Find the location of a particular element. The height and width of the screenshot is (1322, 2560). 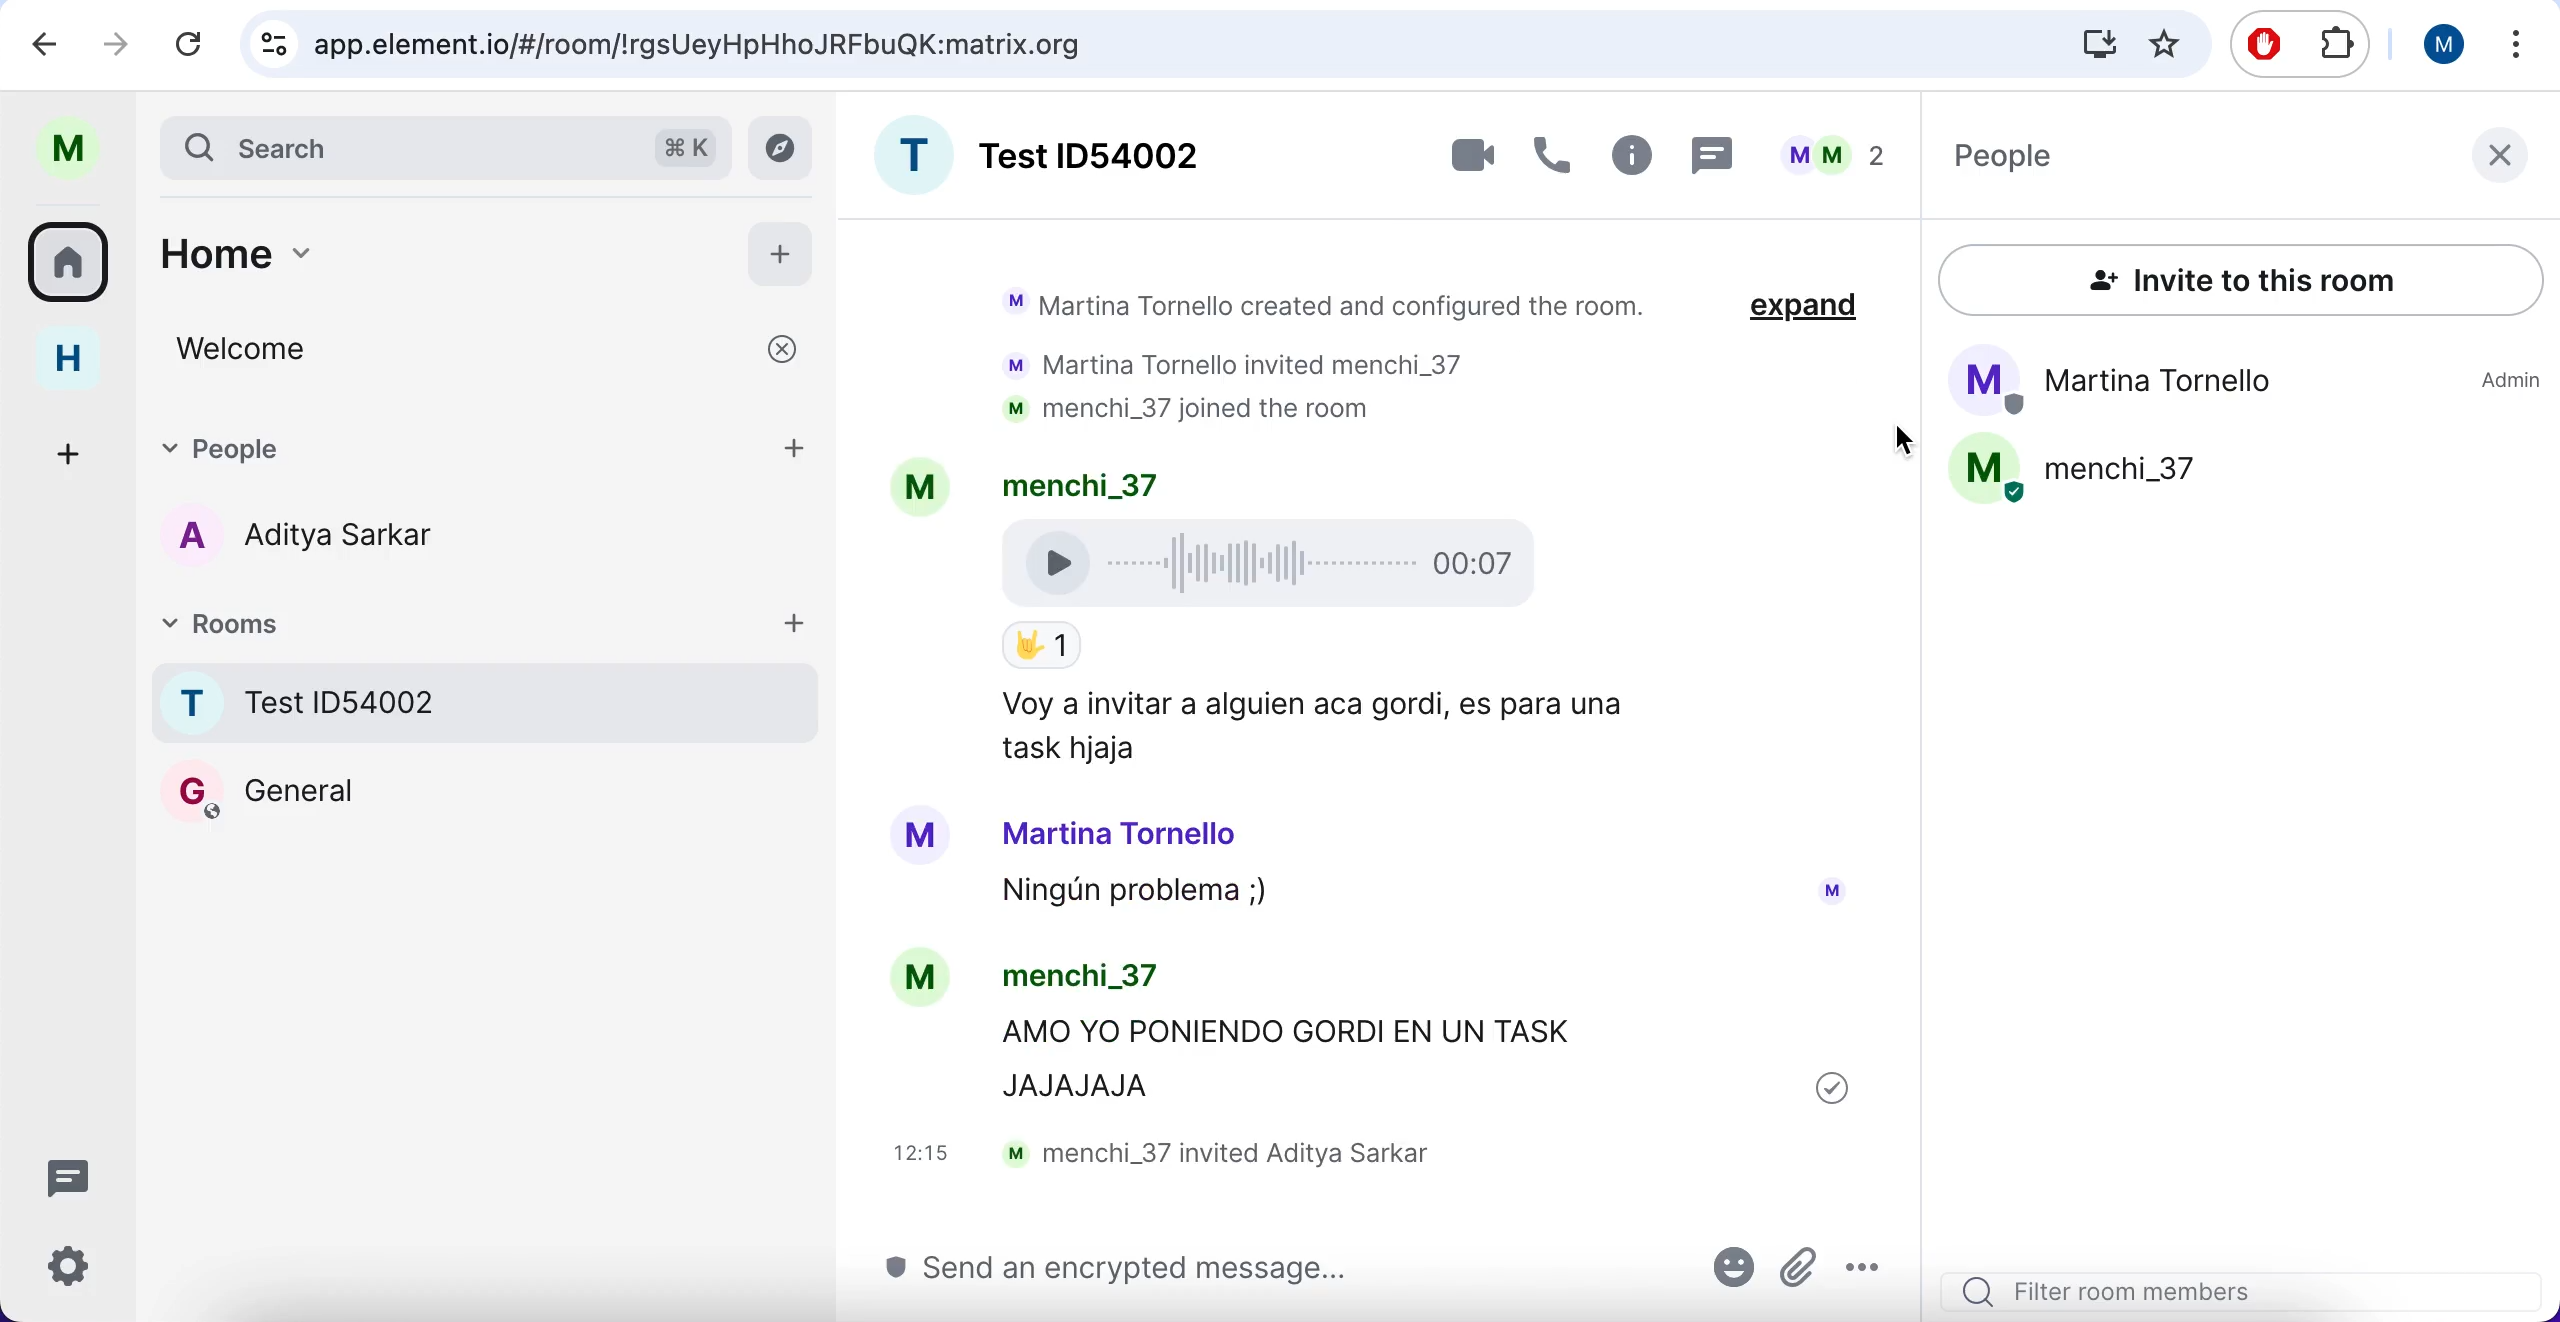

search filter is located at coordinates (2251, 1284).